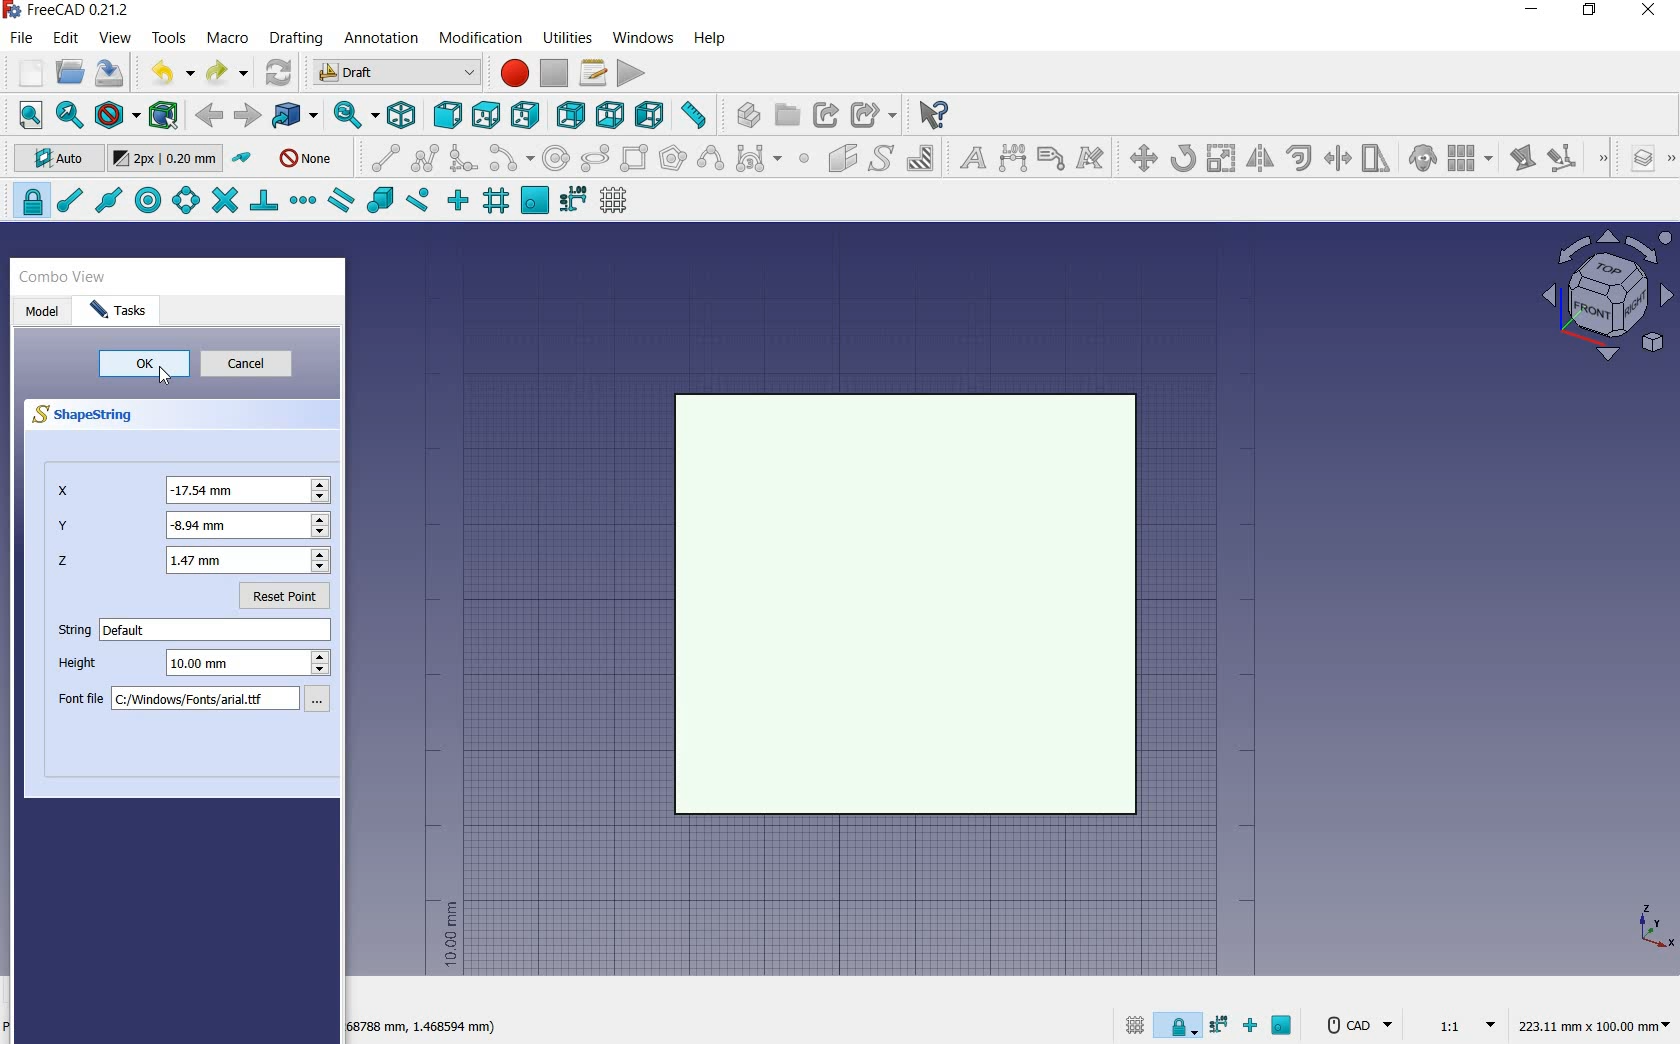  What do you see at coordinates (255, 366) in the screenshot?
I see `cancel` at bounding box center [255, 366].